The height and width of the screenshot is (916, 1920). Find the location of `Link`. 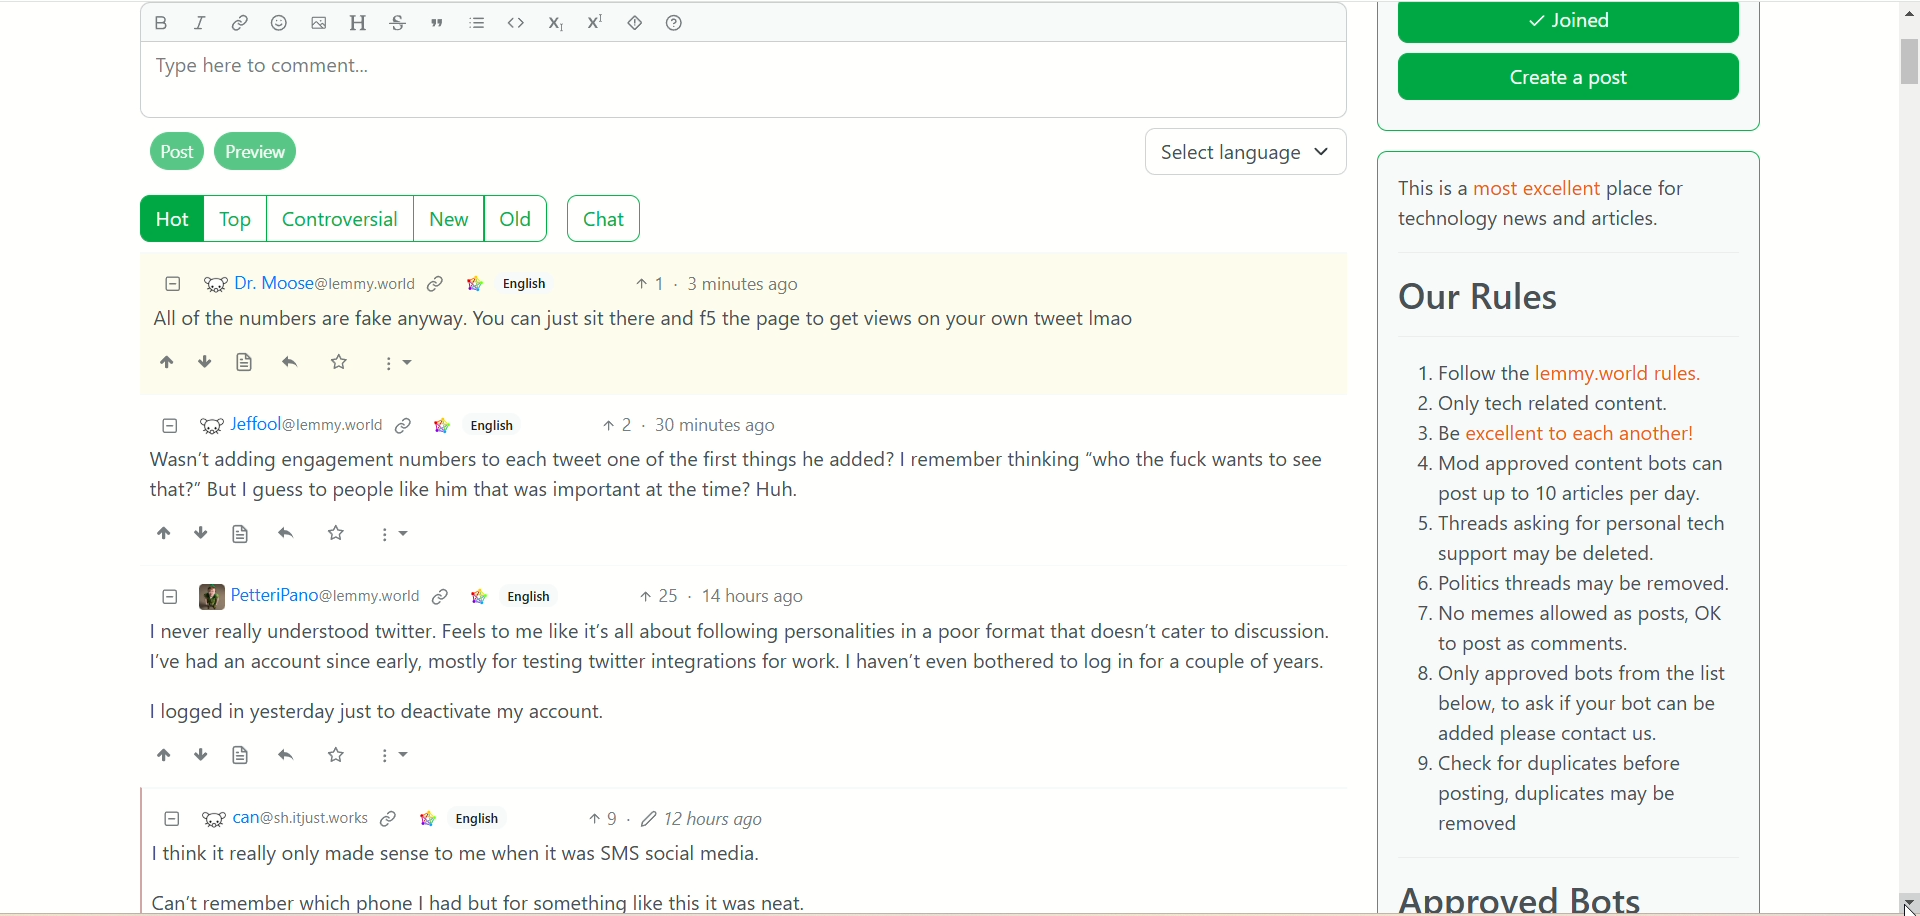

Link is located at coordinates (437, 283).